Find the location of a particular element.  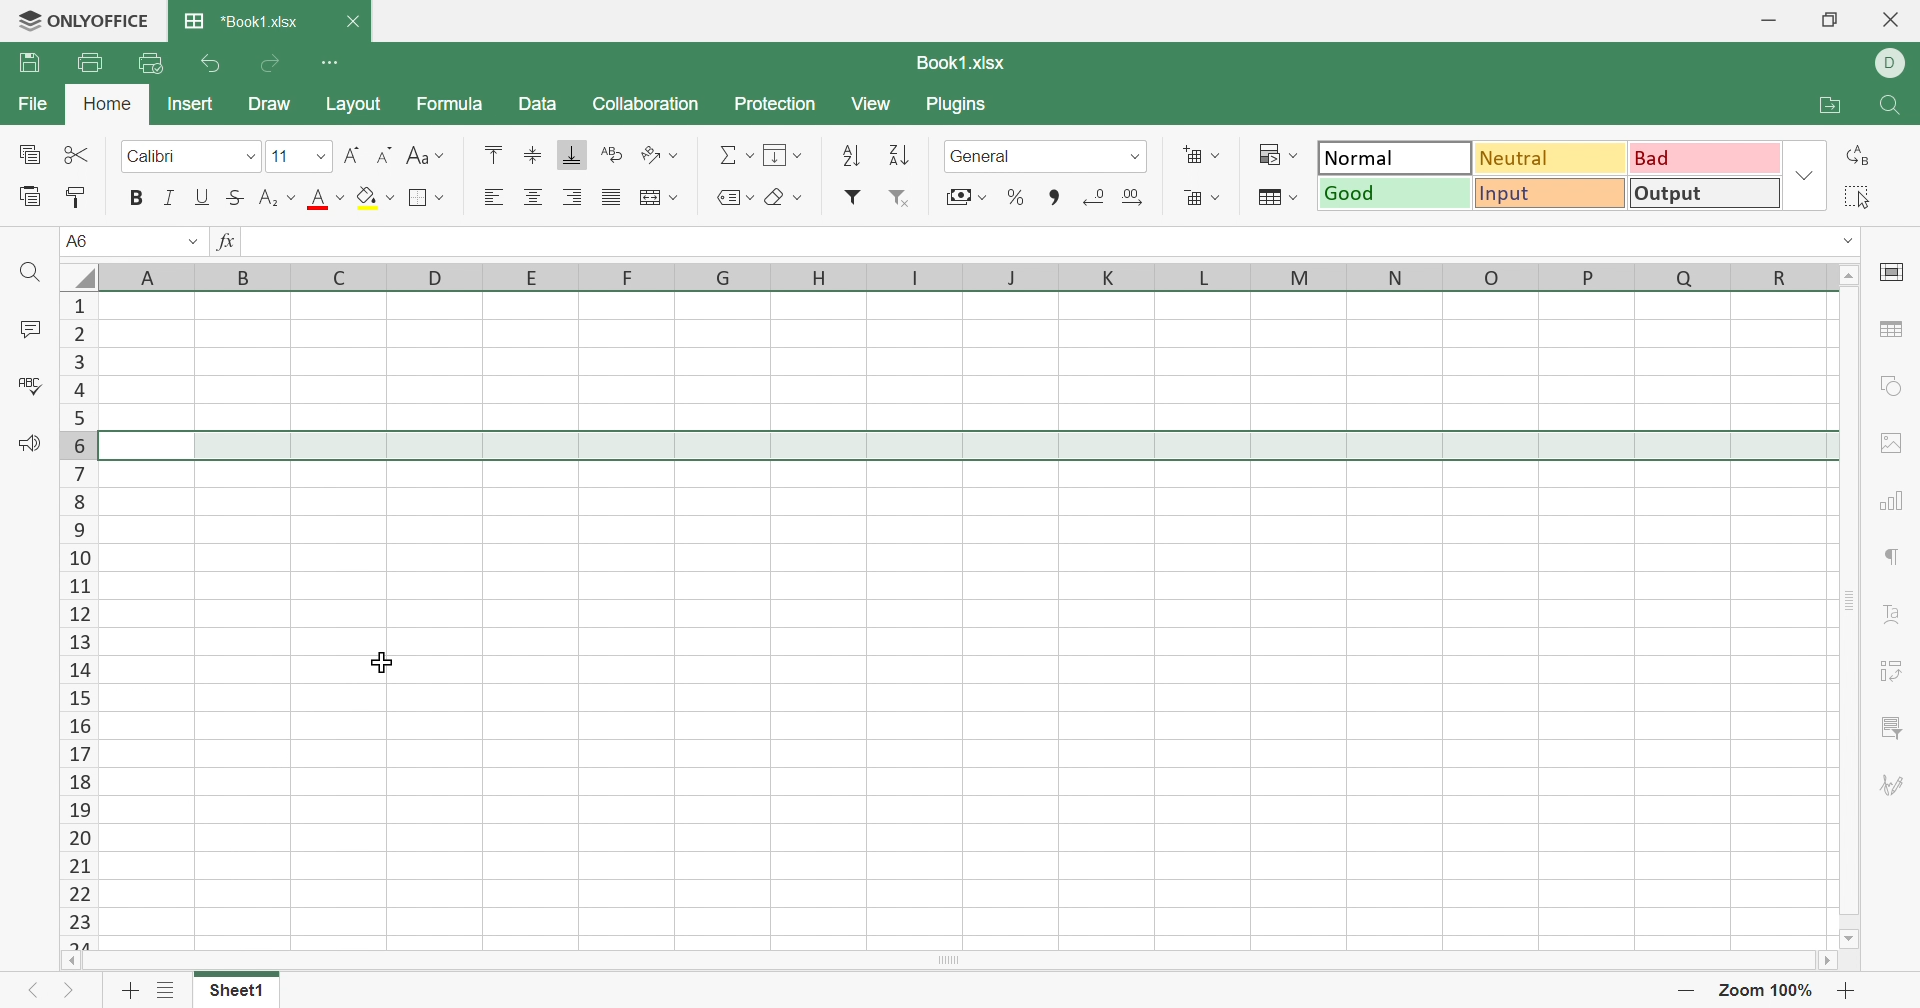

Scroll Bar is located at coordinates (1849, 610).